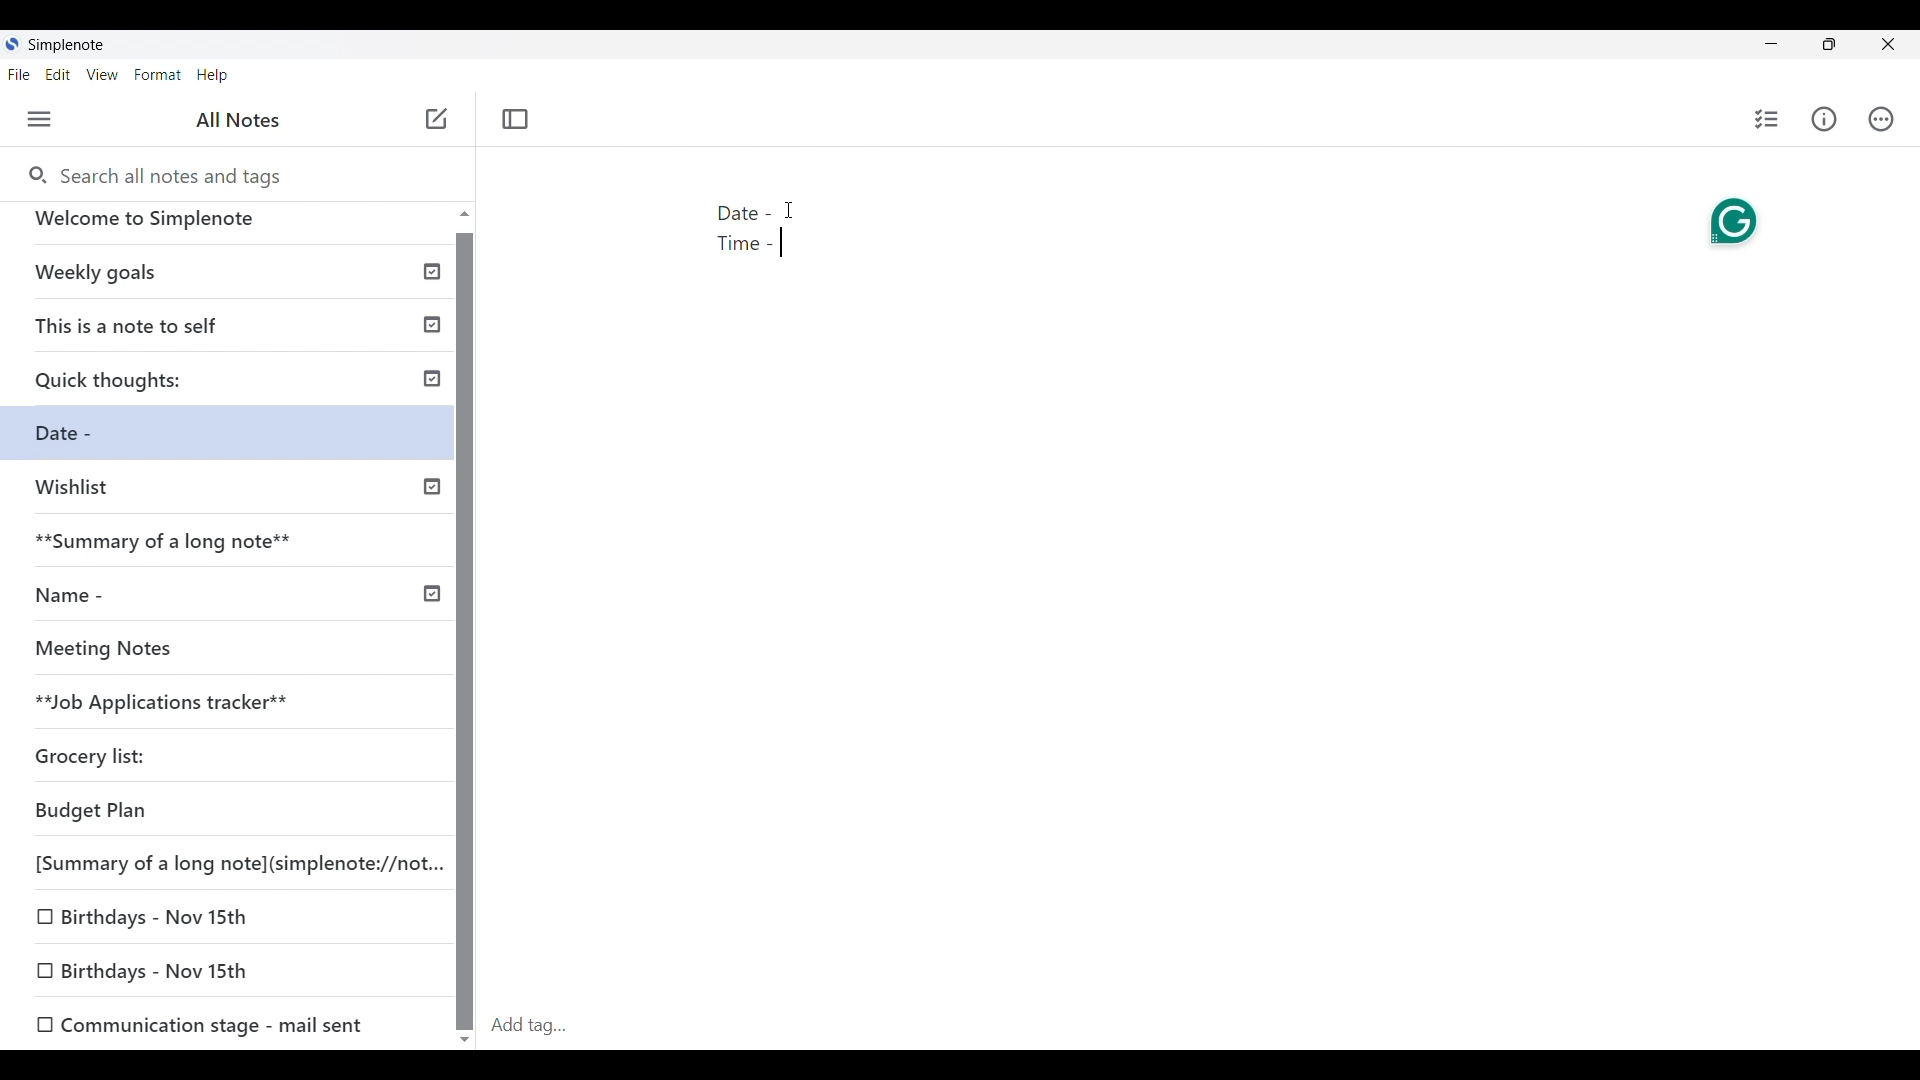 The image size is (1920, 1080). I want to click on Unpublished note, so click(221, 705).